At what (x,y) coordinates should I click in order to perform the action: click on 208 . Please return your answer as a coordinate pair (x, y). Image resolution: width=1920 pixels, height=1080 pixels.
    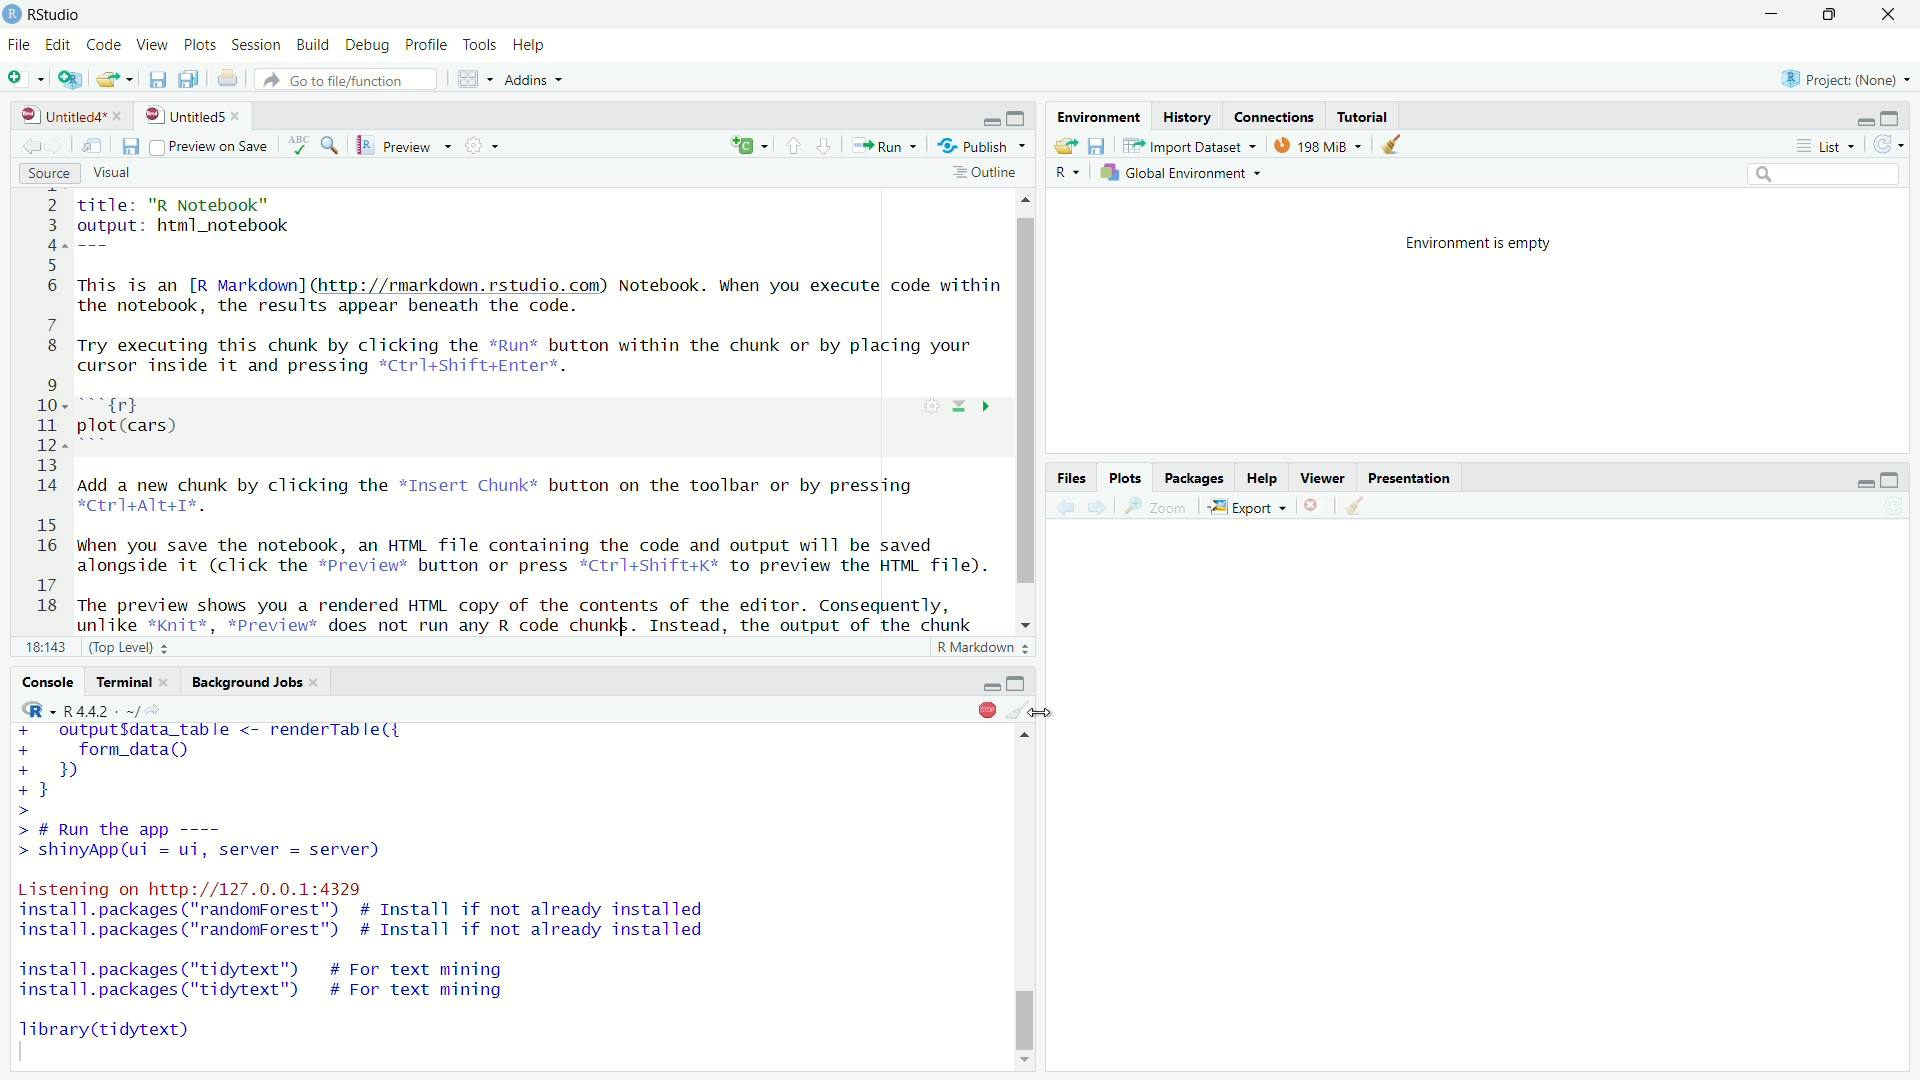
    Looking at the image, I should click on (1319, 145).